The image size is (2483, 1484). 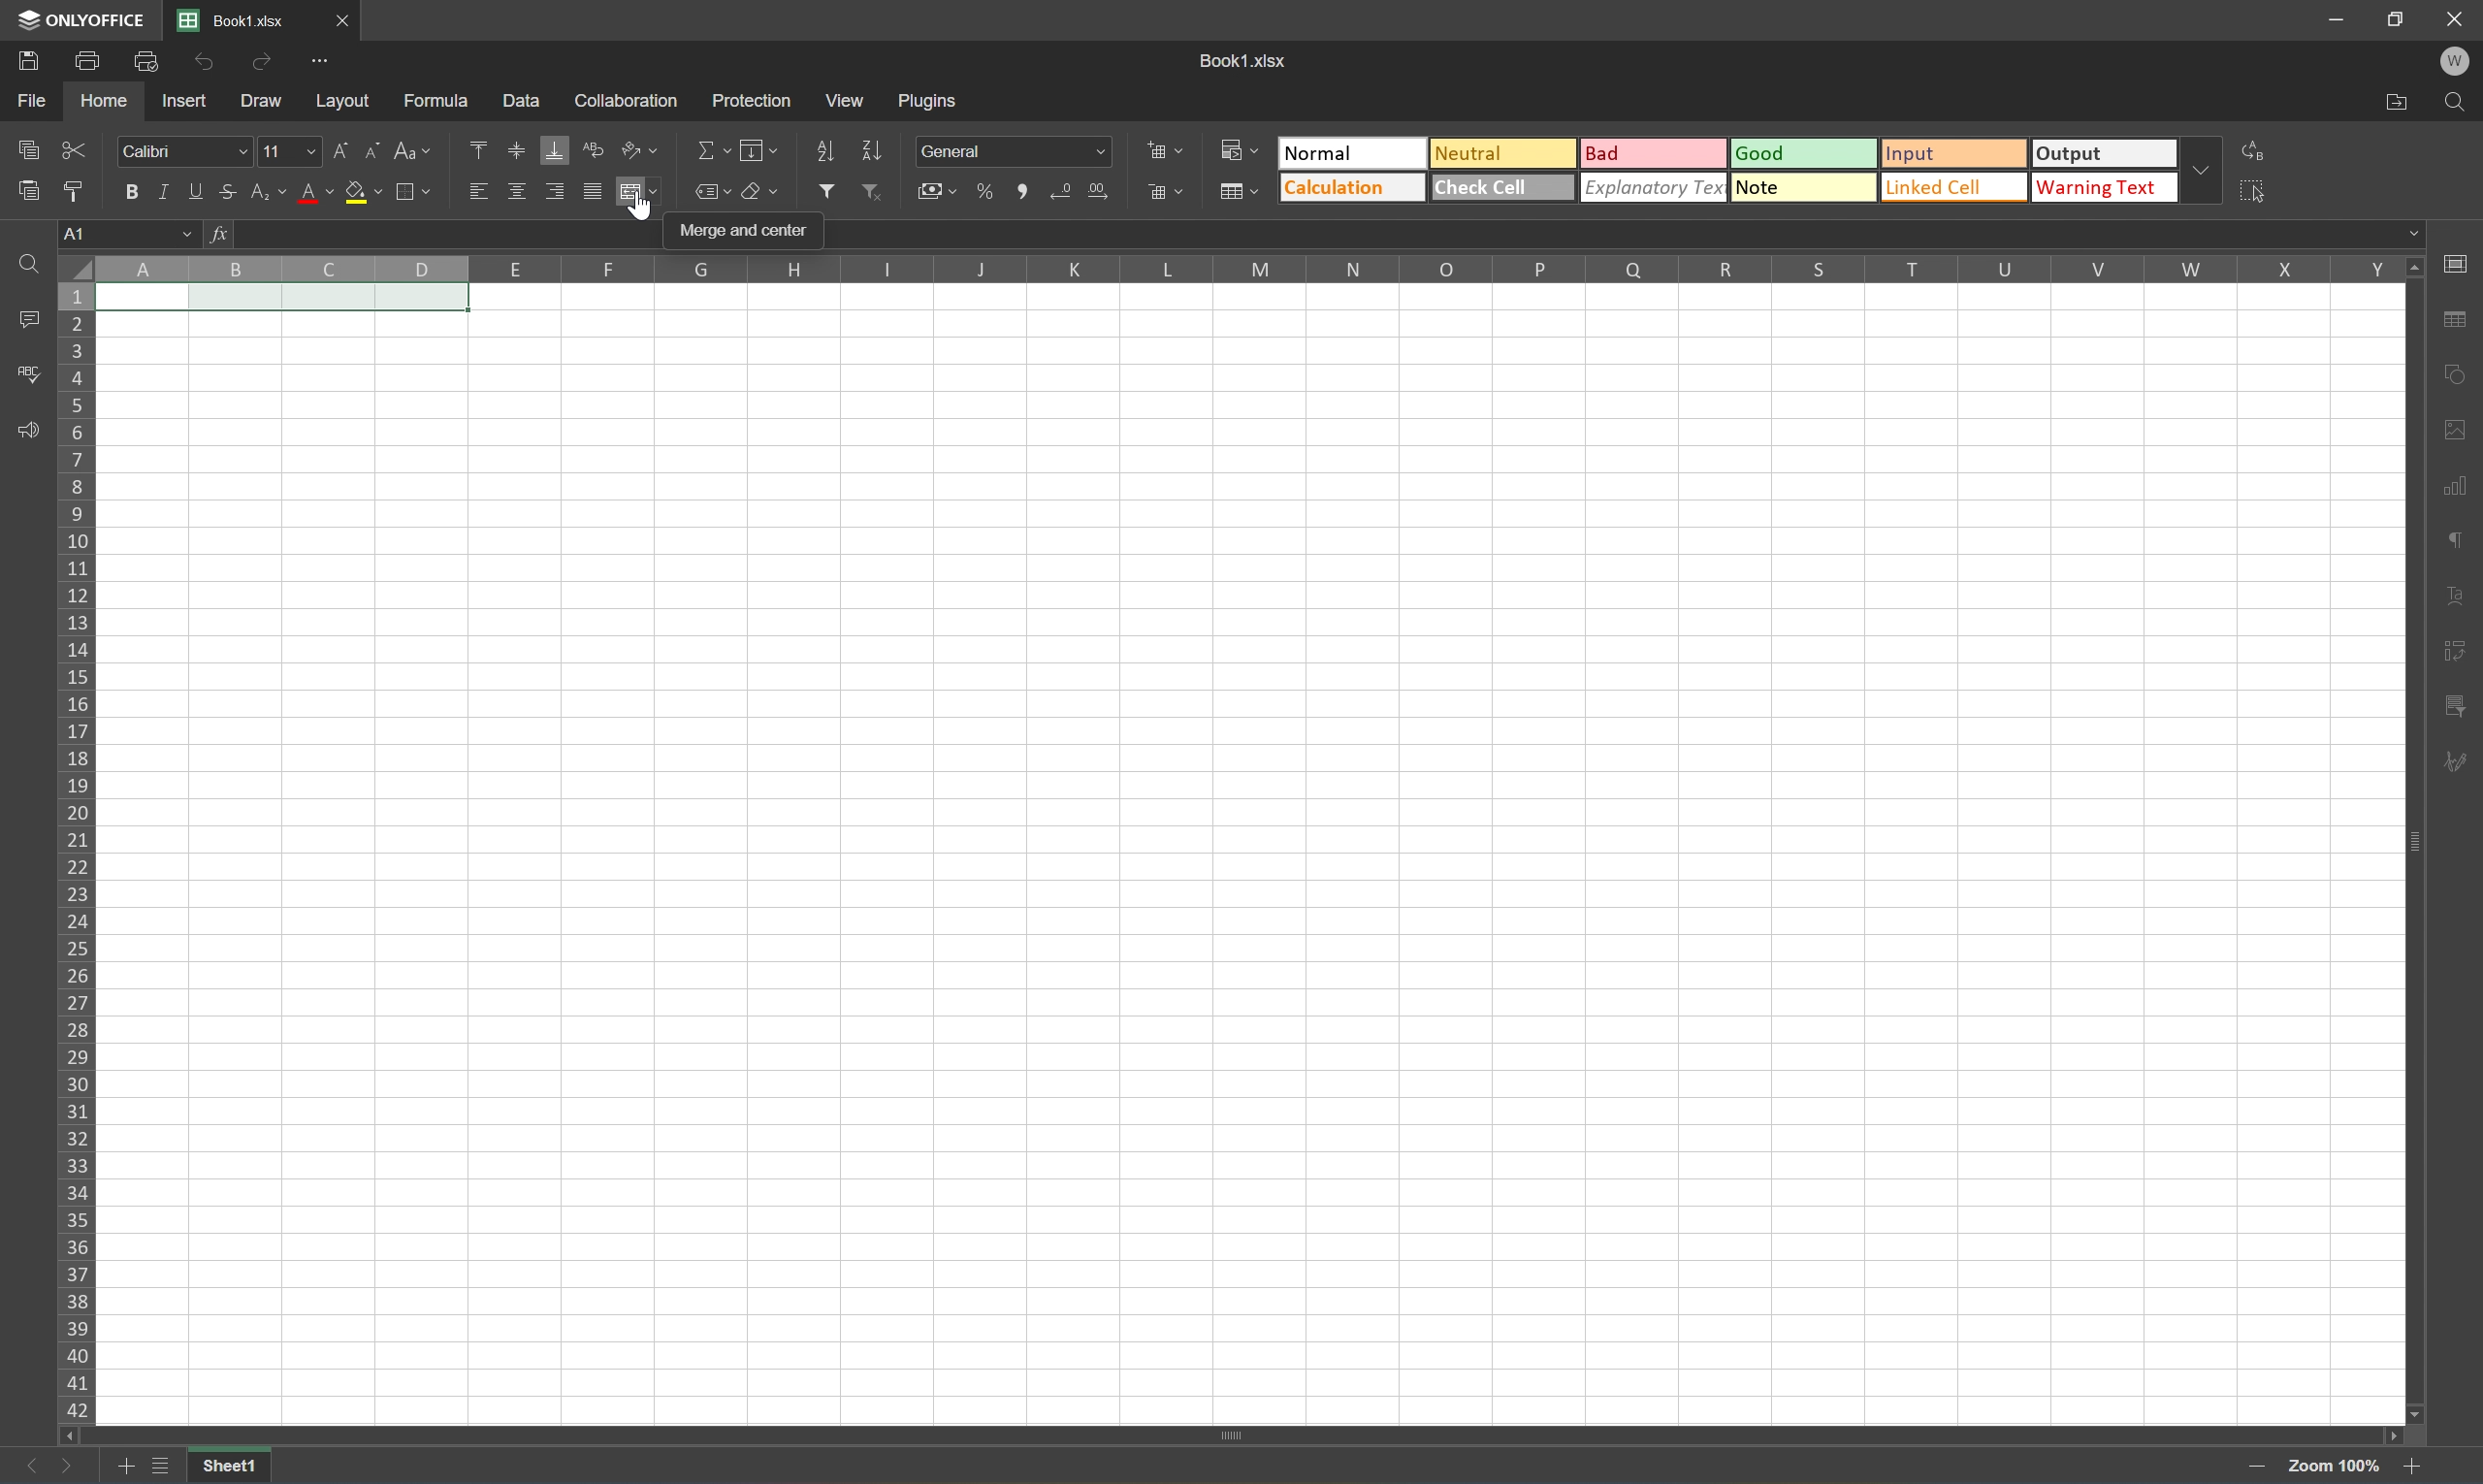 I want to click on Drop down, so click(x=2209, y=172).